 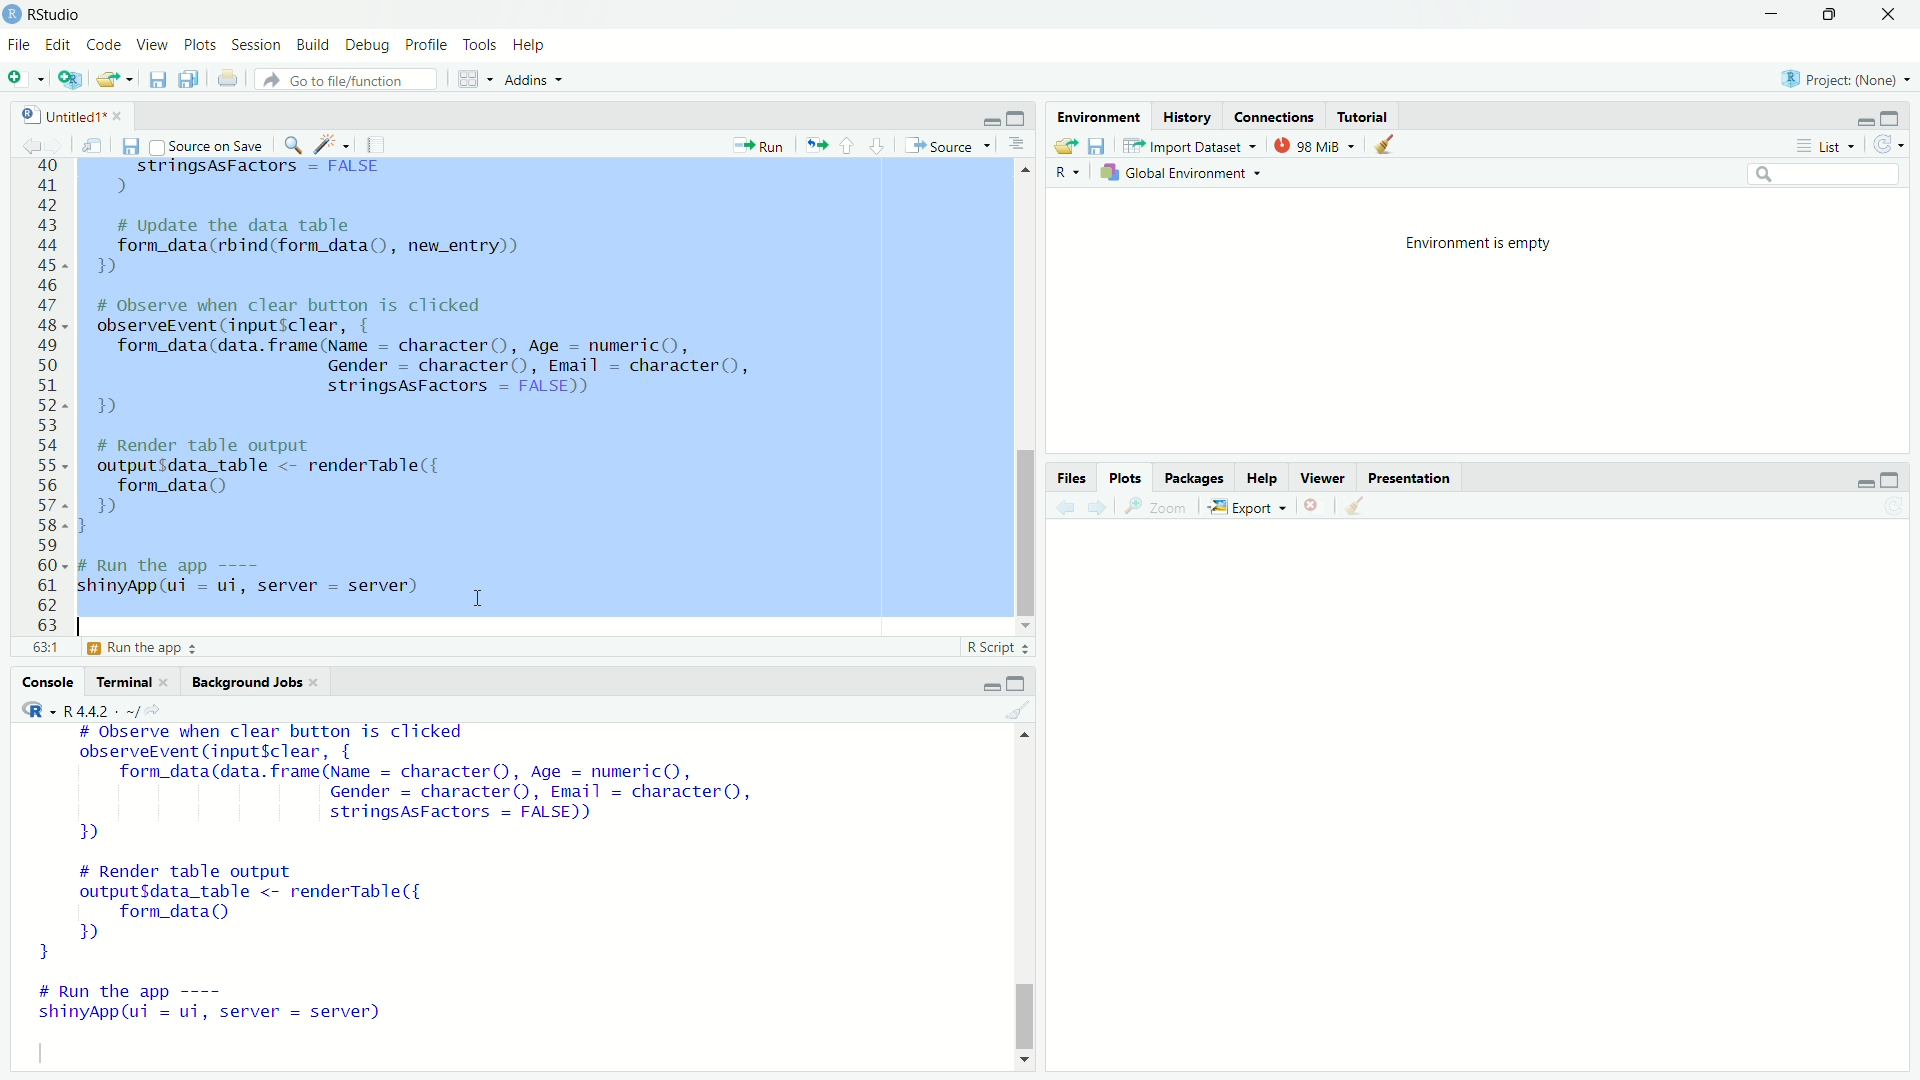 I want to click on File, so click(x=19, y=43).